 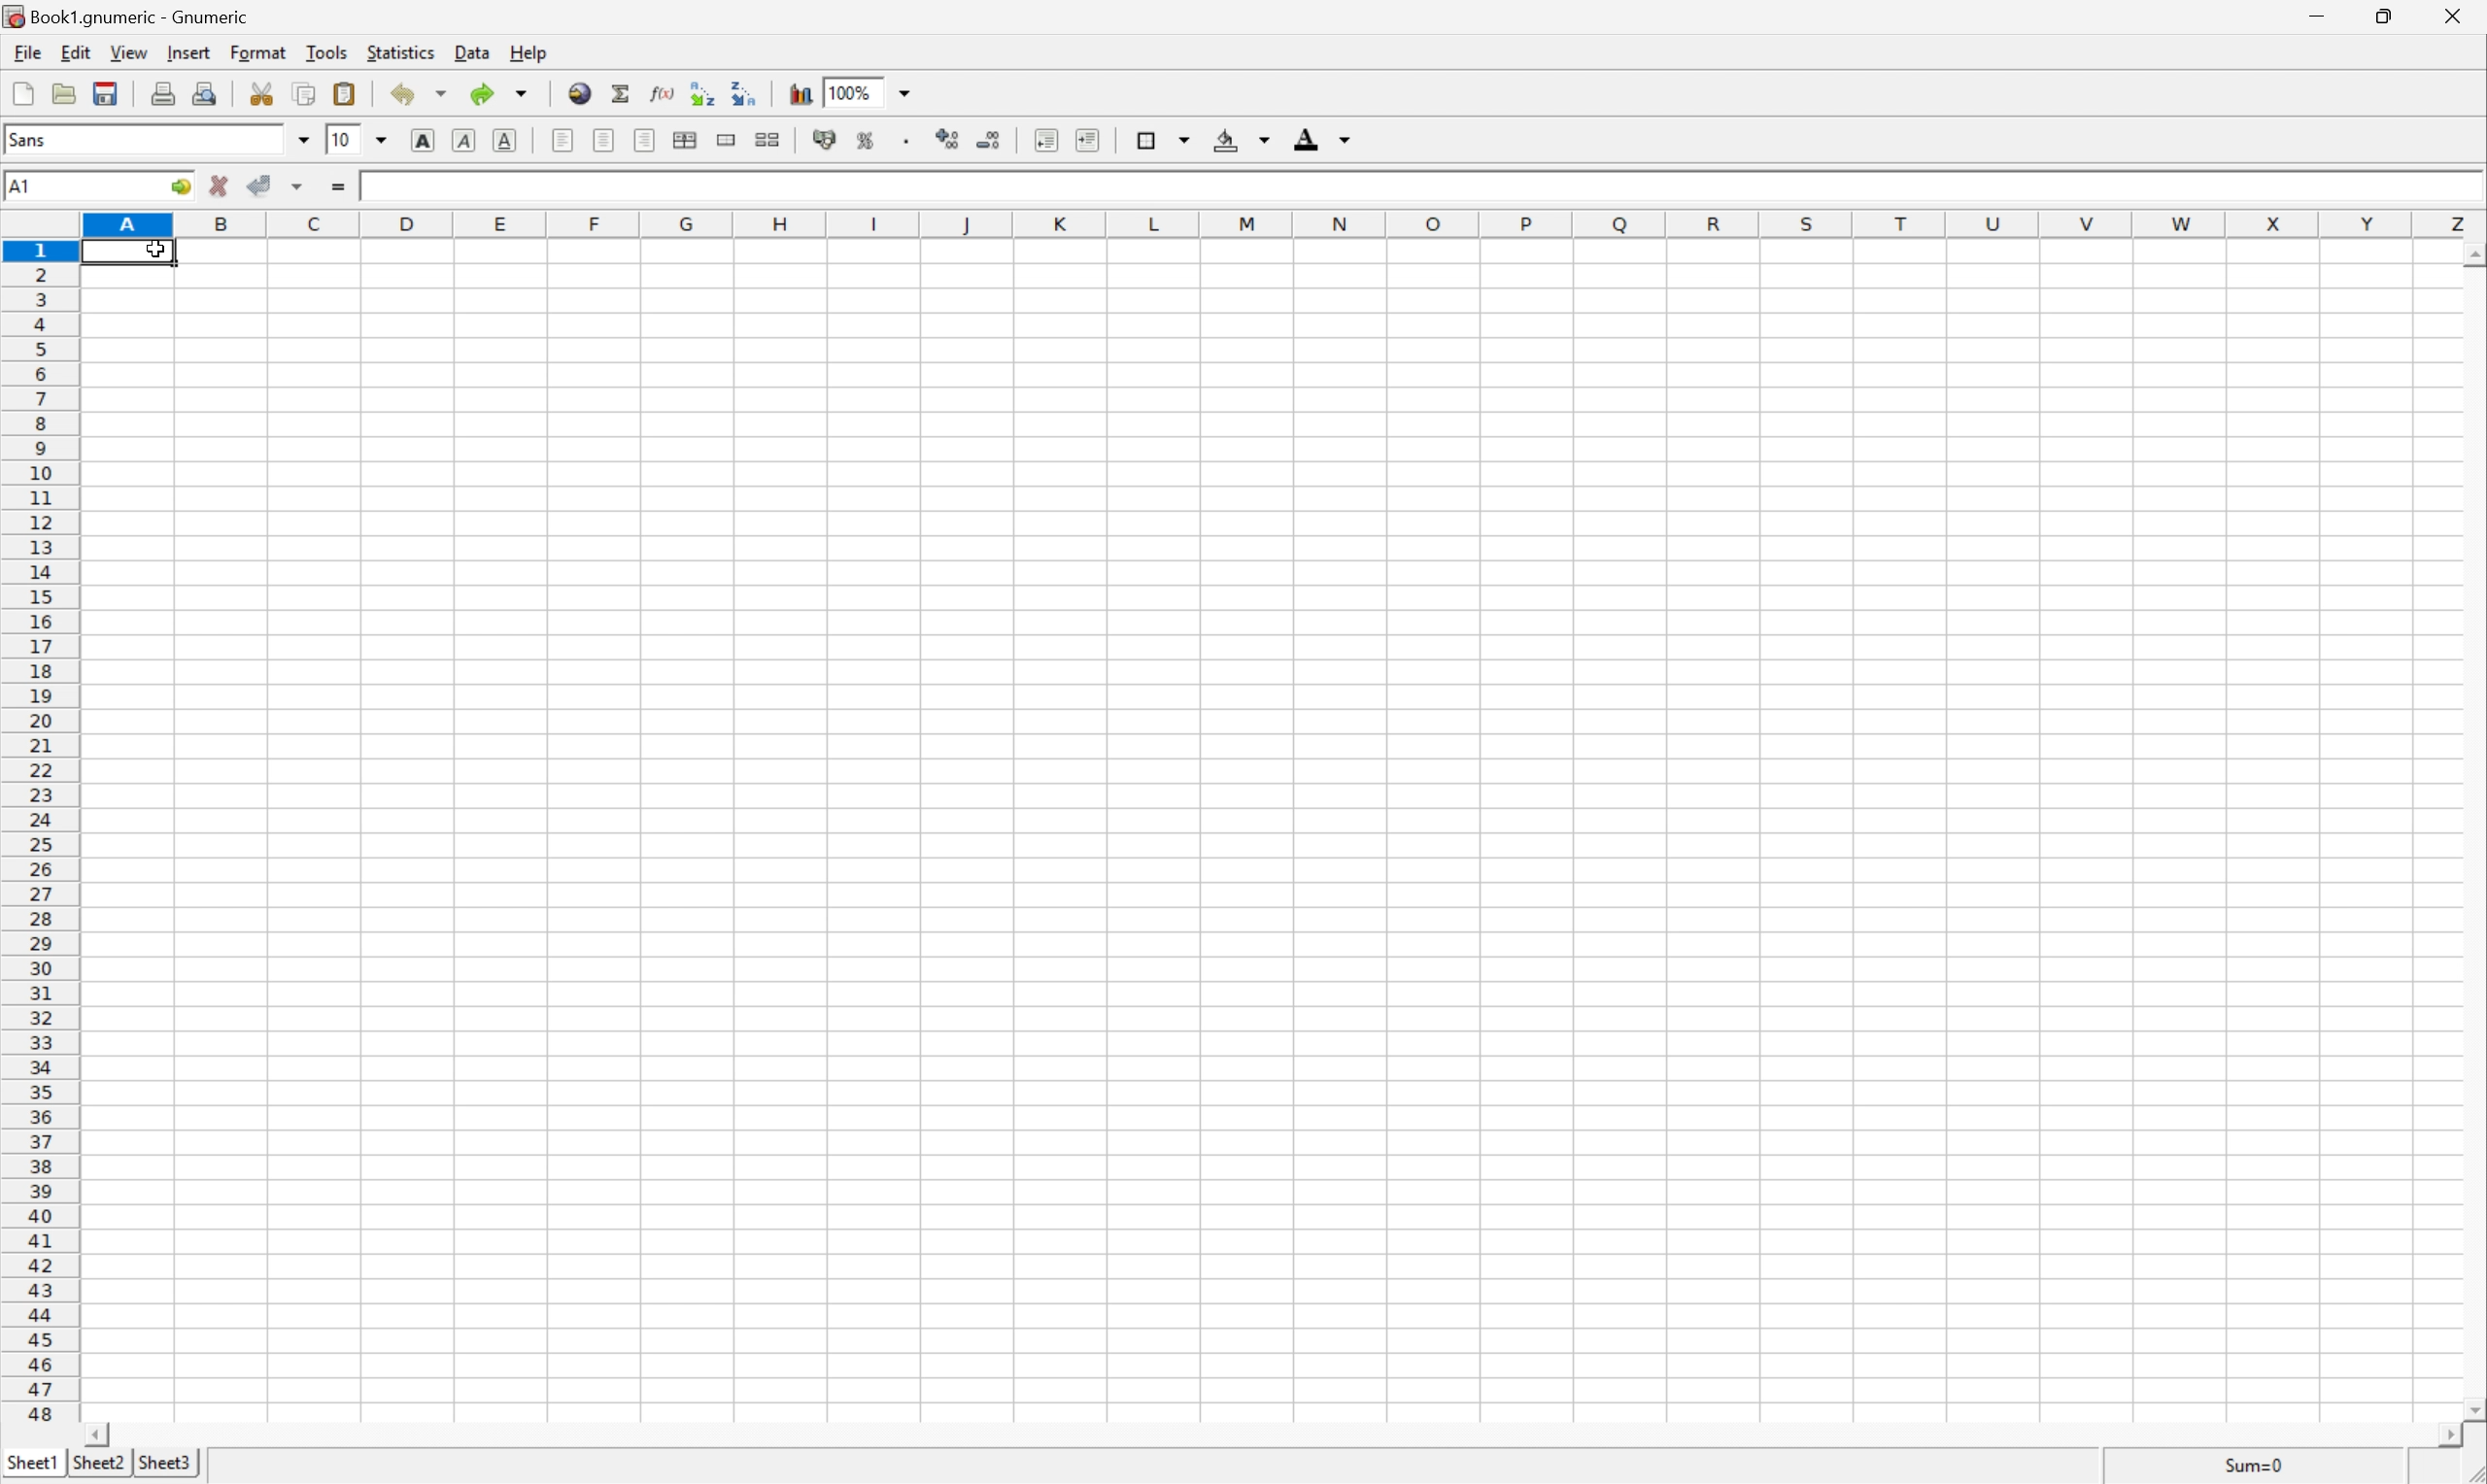 I want to click on accept changes across selection, so click(x=297, y=187).